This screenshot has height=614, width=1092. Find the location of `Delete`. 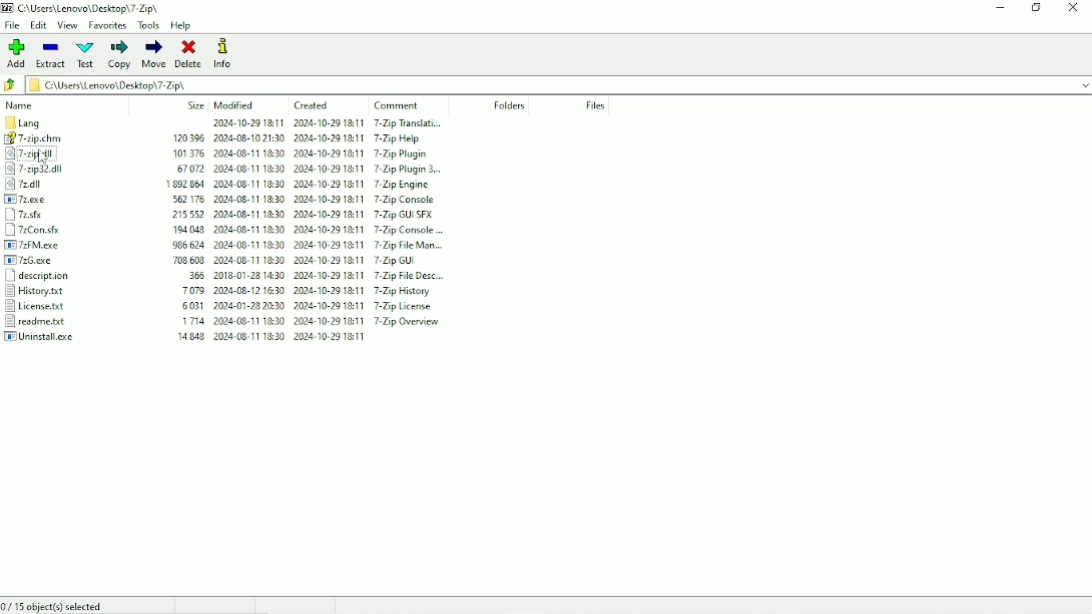

Delete is located at coordinates (189, 54).